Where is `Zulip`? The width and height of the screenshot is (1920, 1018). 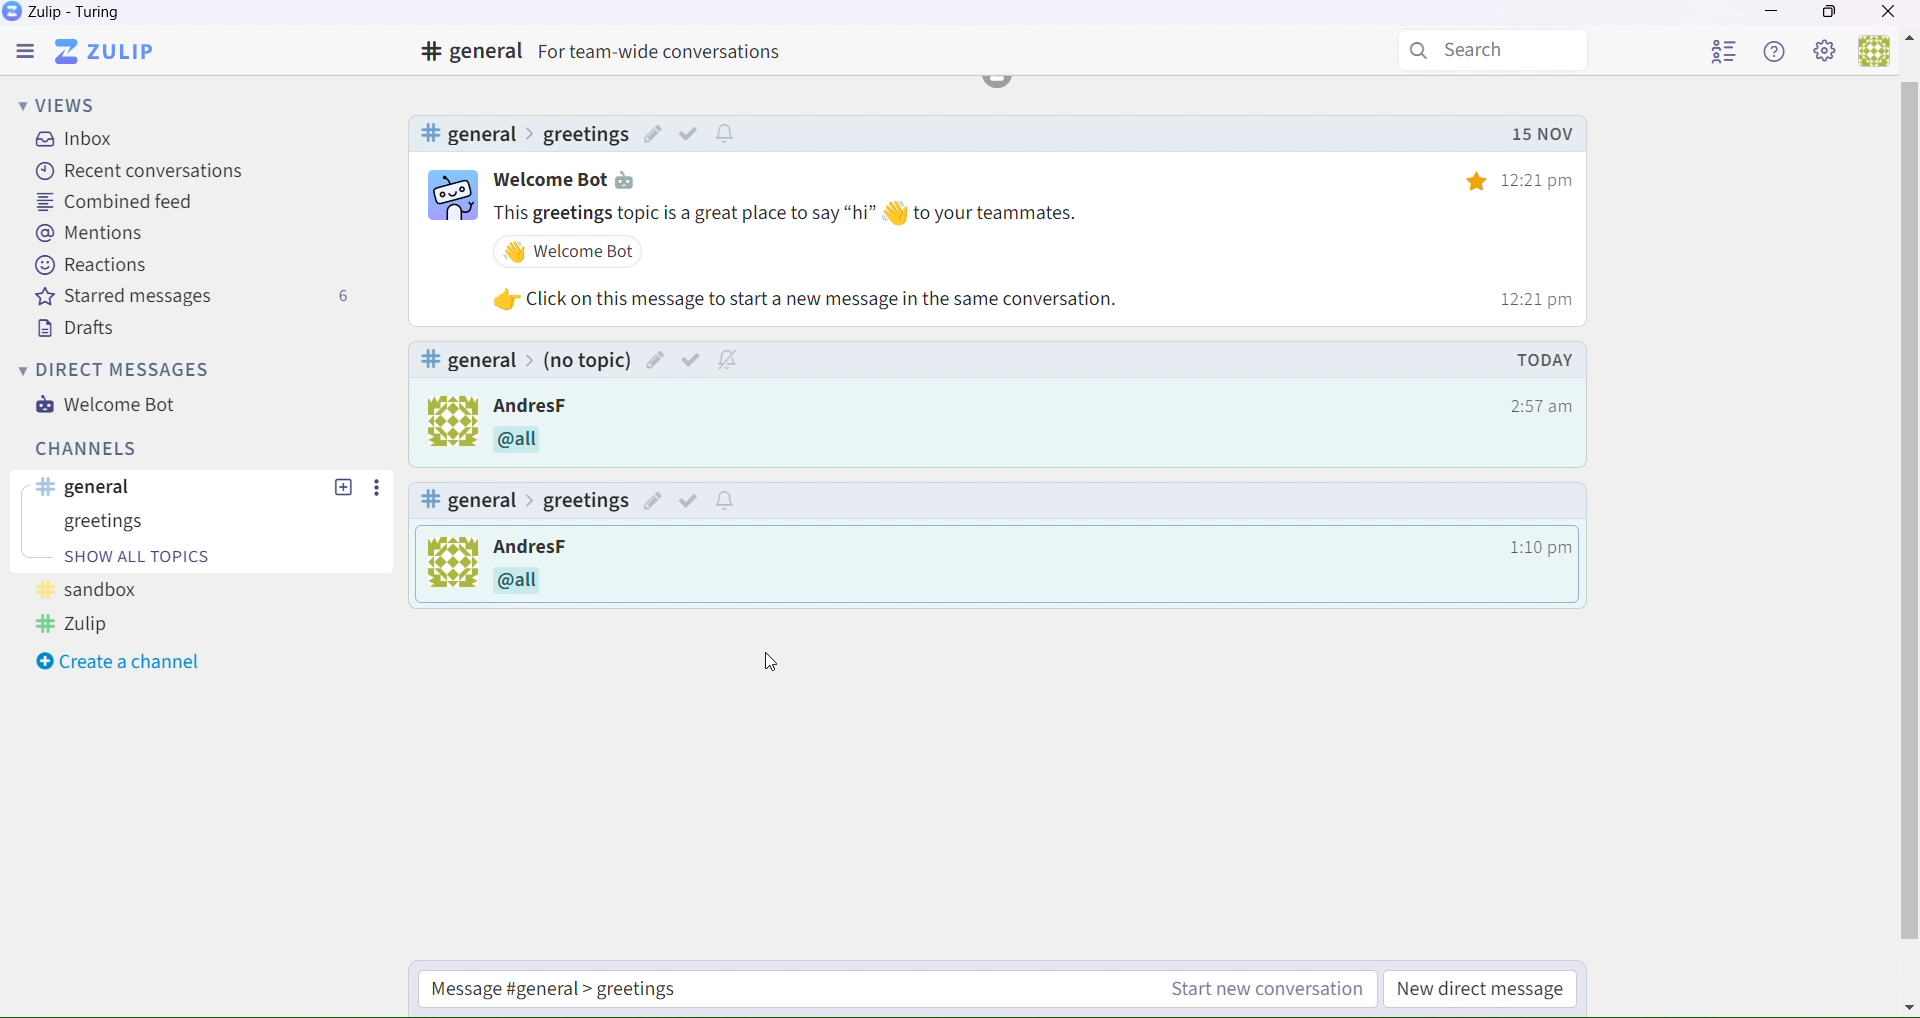
Zulip is located at coordinates (117, 50).